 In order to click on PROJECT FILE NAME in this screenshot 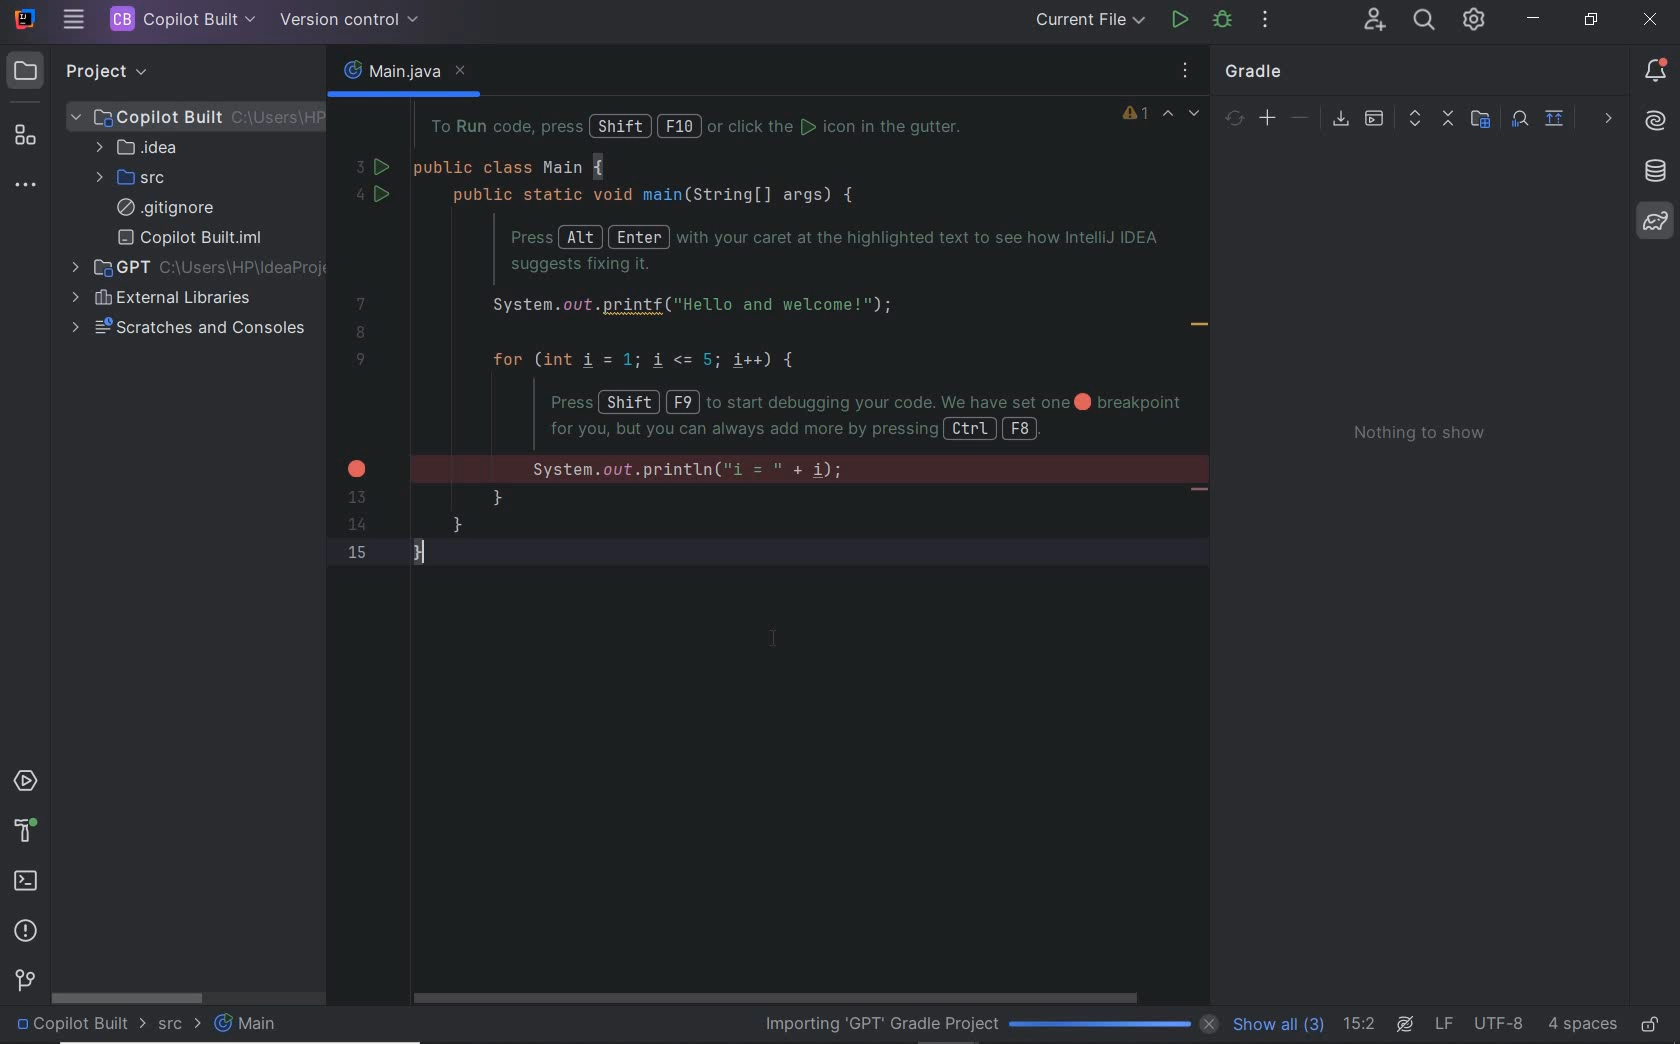, I will do `click(183, 19)`.